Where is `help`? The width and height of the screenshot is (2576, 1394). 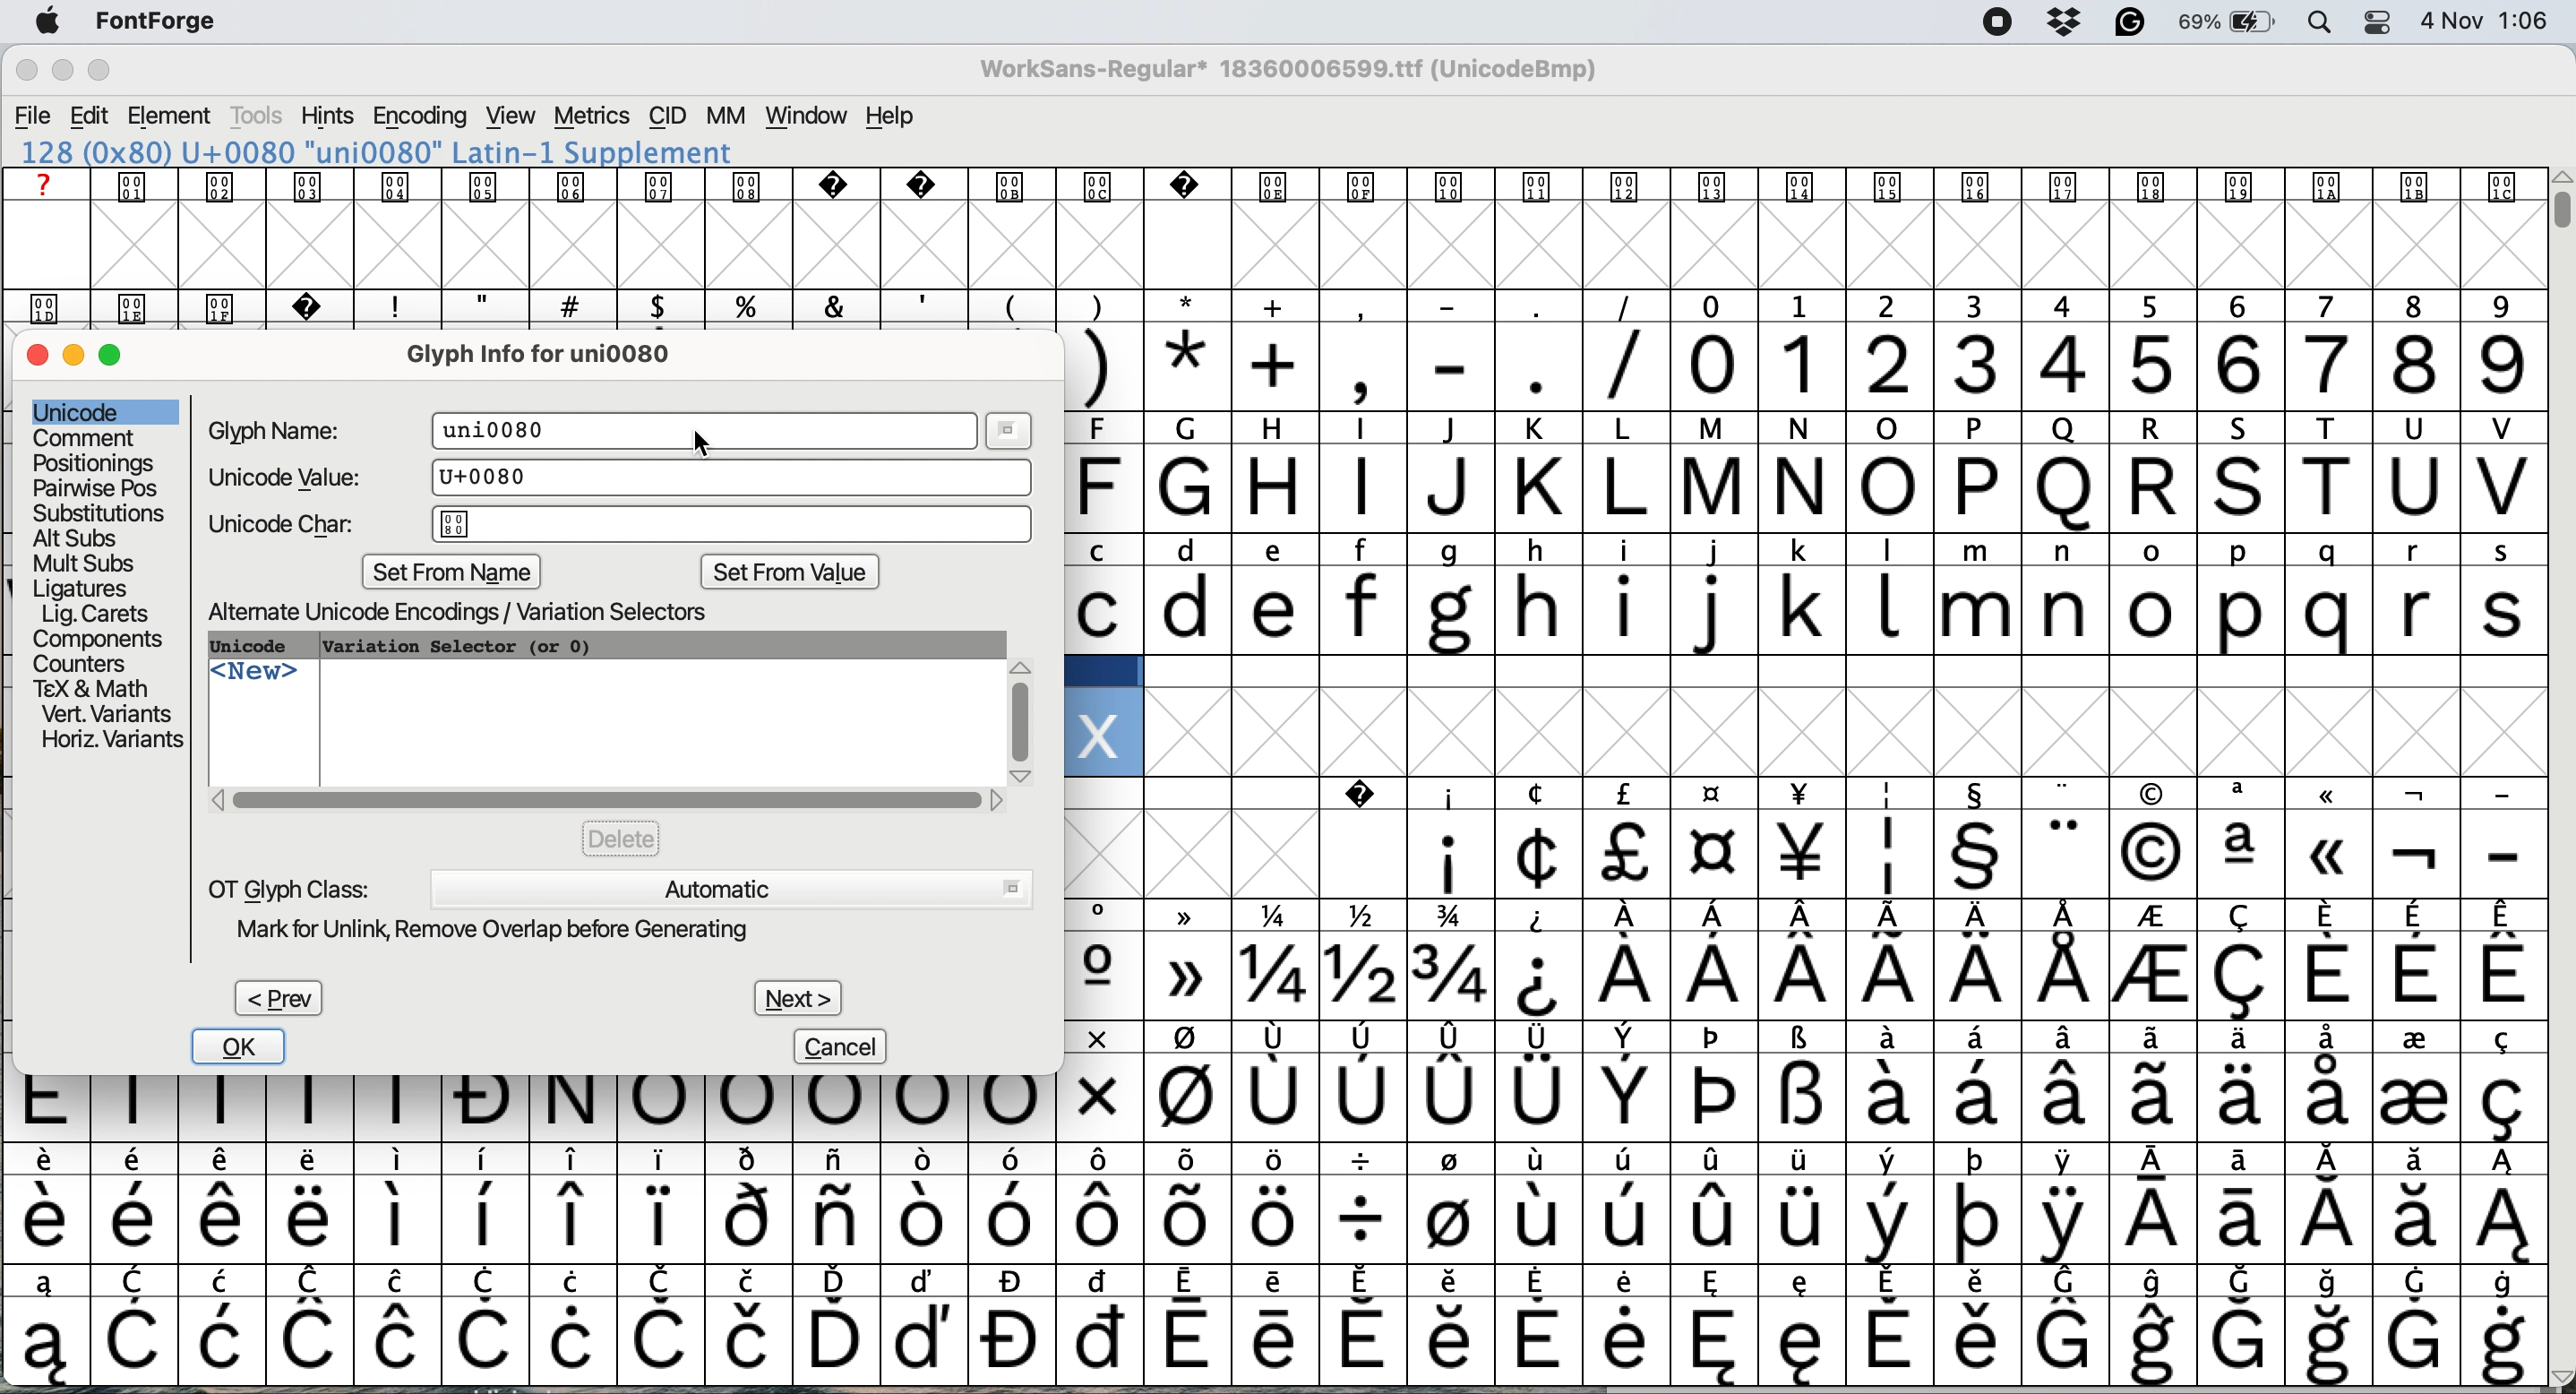
help is located at coordinates (892, 117).